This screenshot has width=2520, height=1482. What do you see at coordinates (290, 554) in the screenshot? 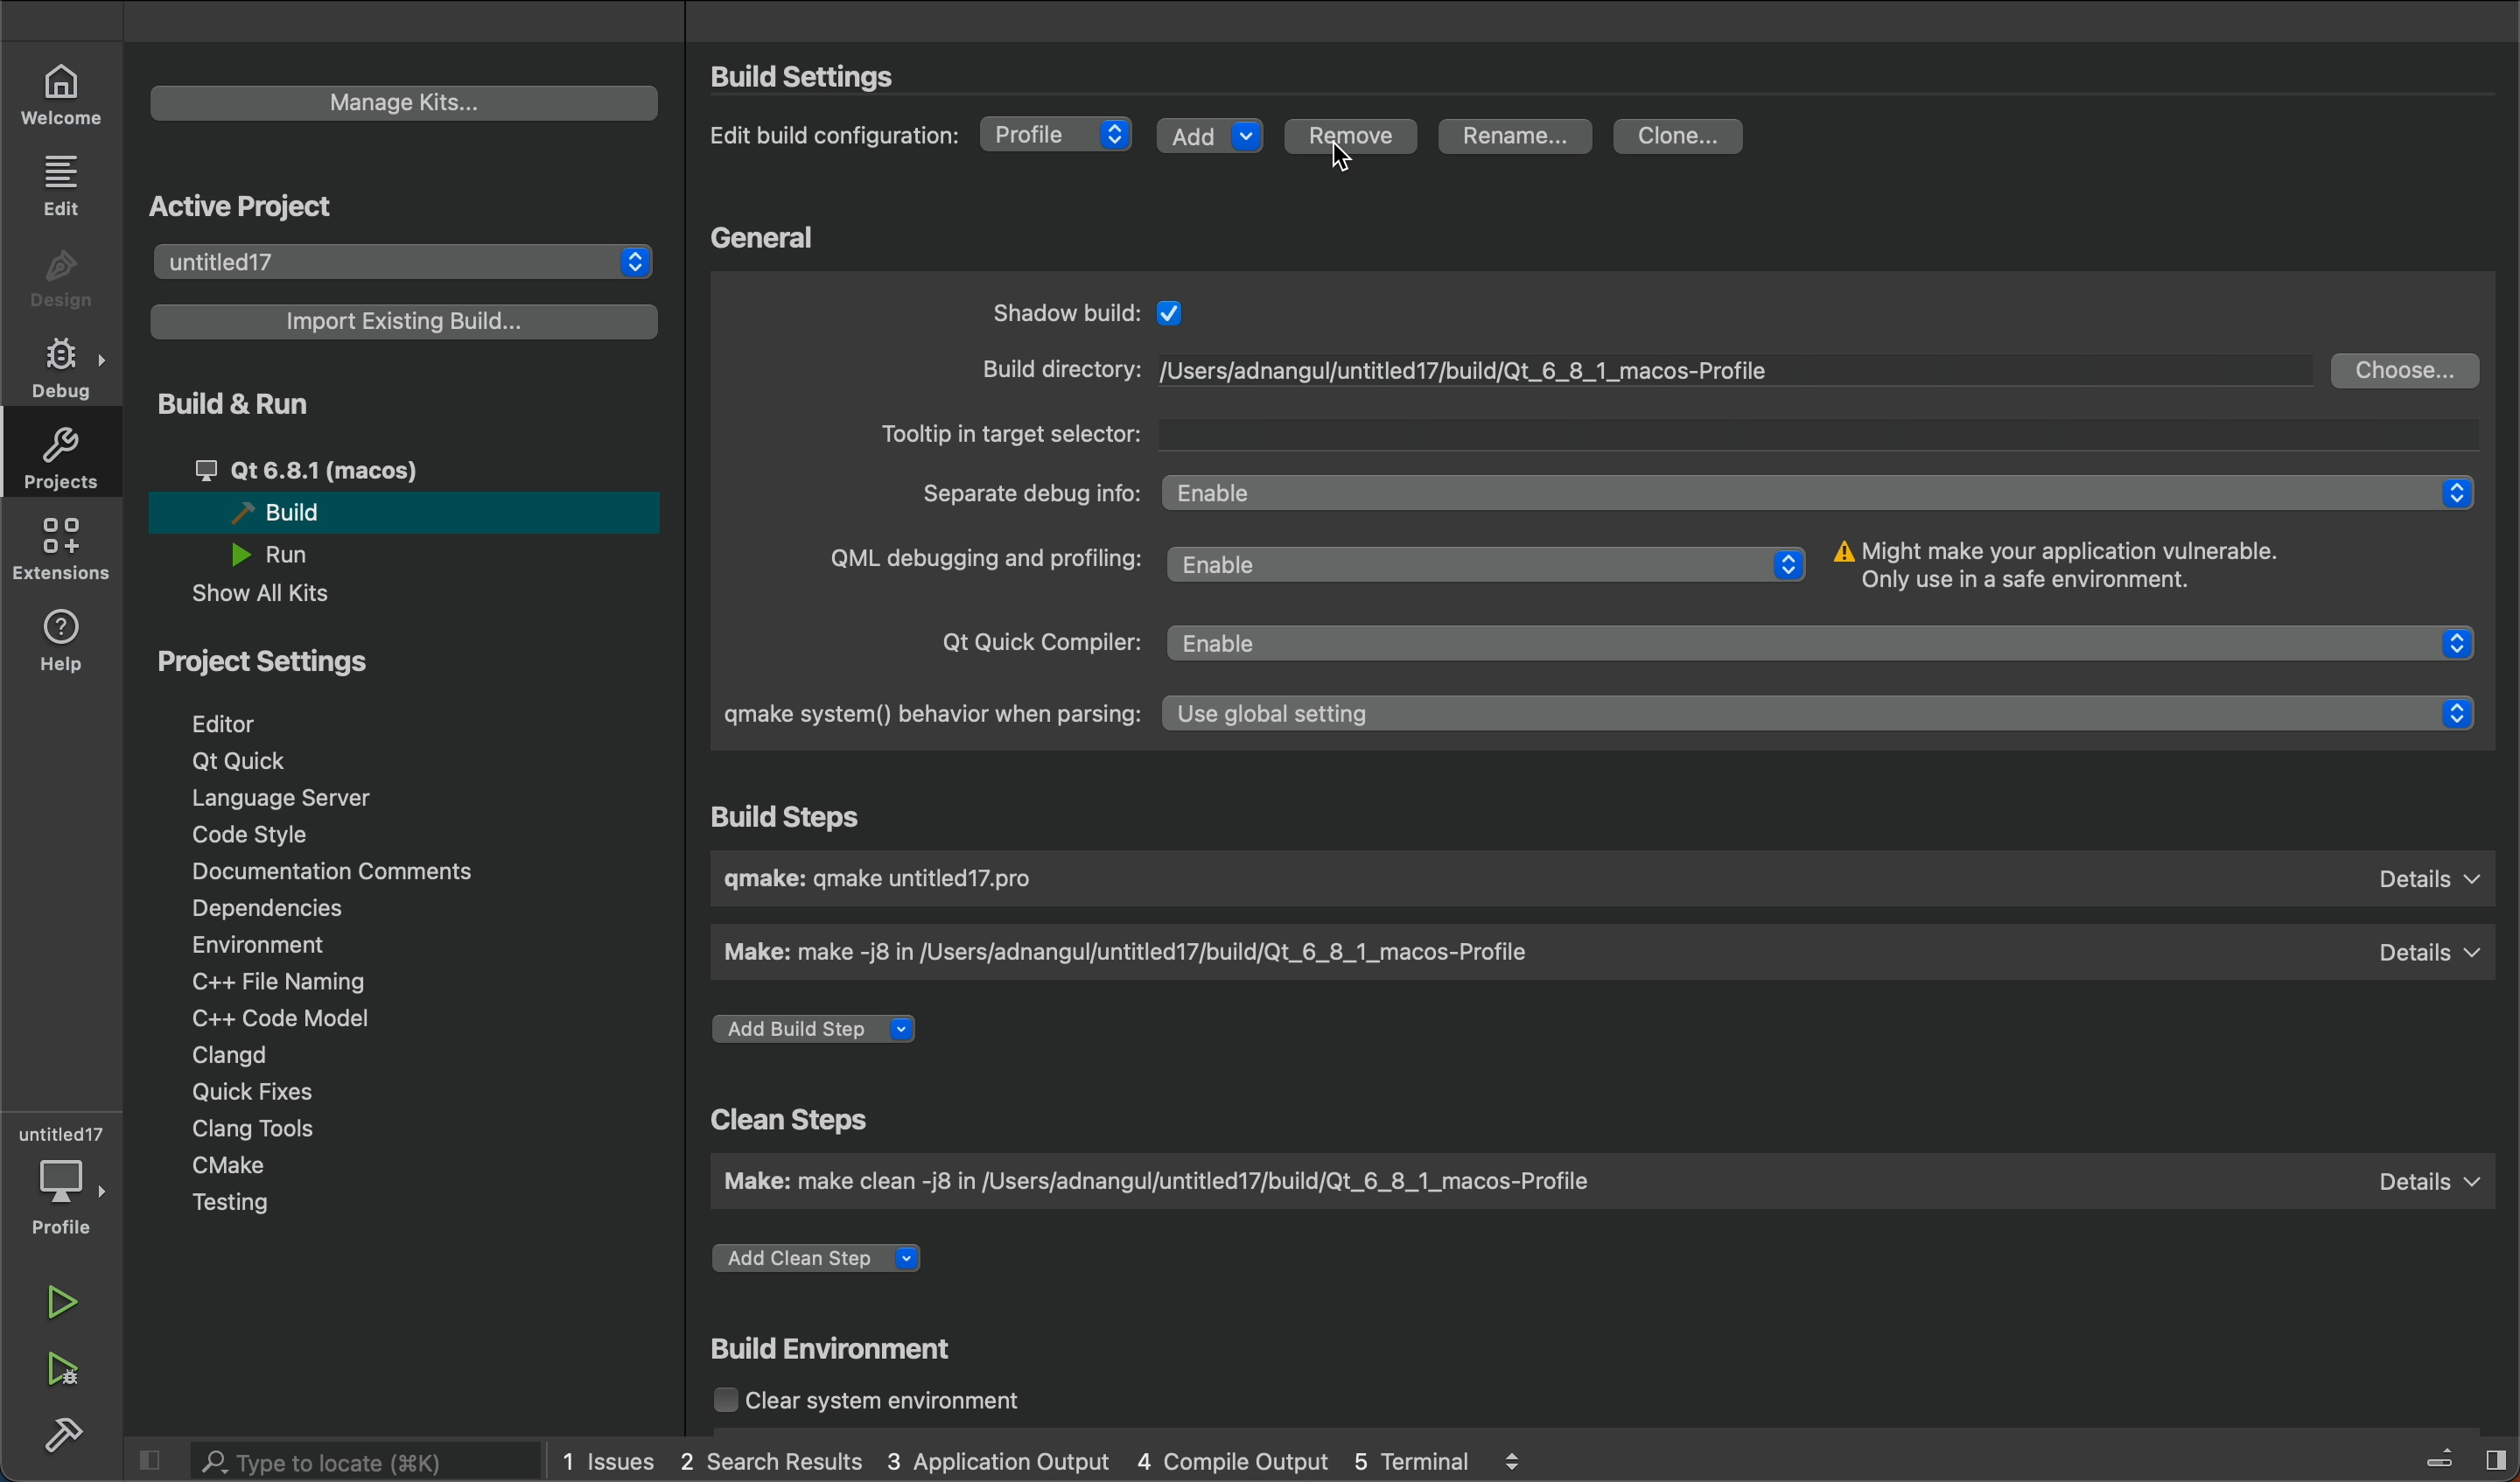
I see `run` at bounding box center [290, 554].